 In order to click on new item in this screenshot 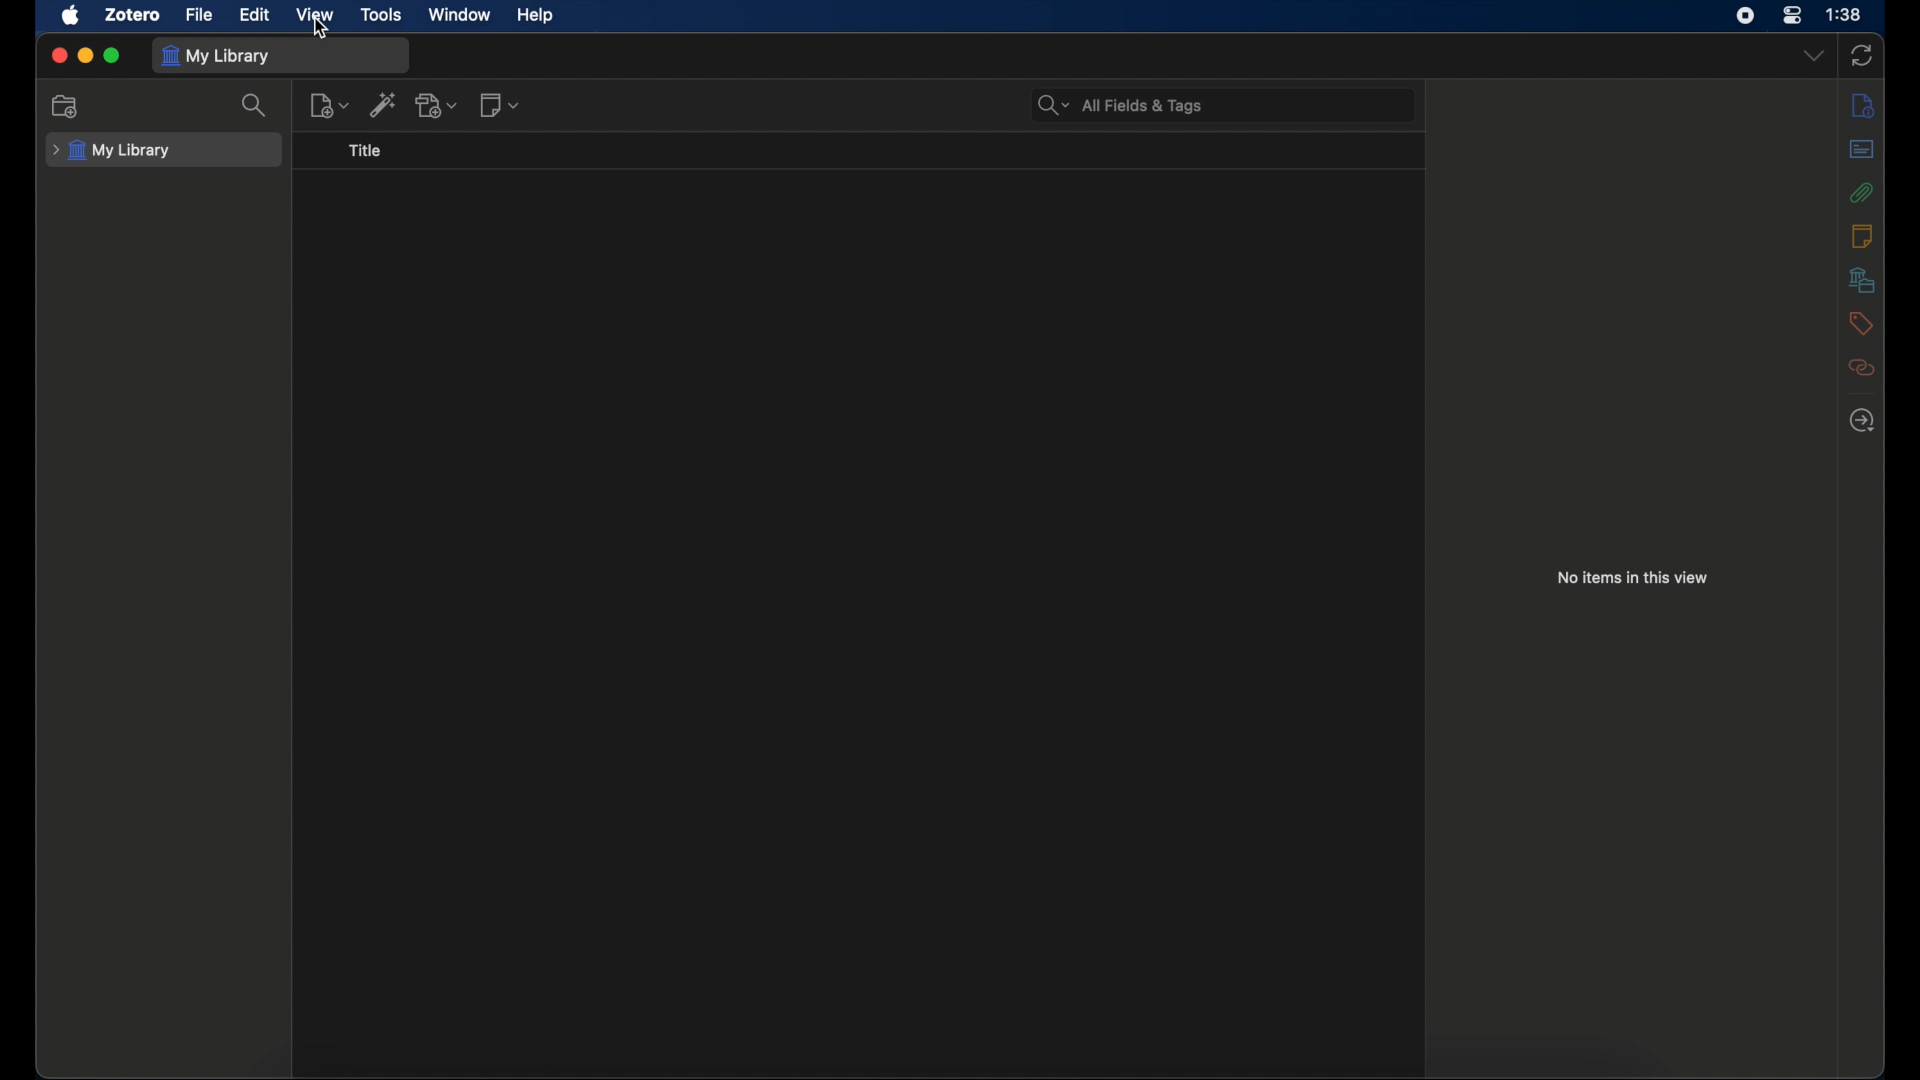, I will do `click(329, 106)`.